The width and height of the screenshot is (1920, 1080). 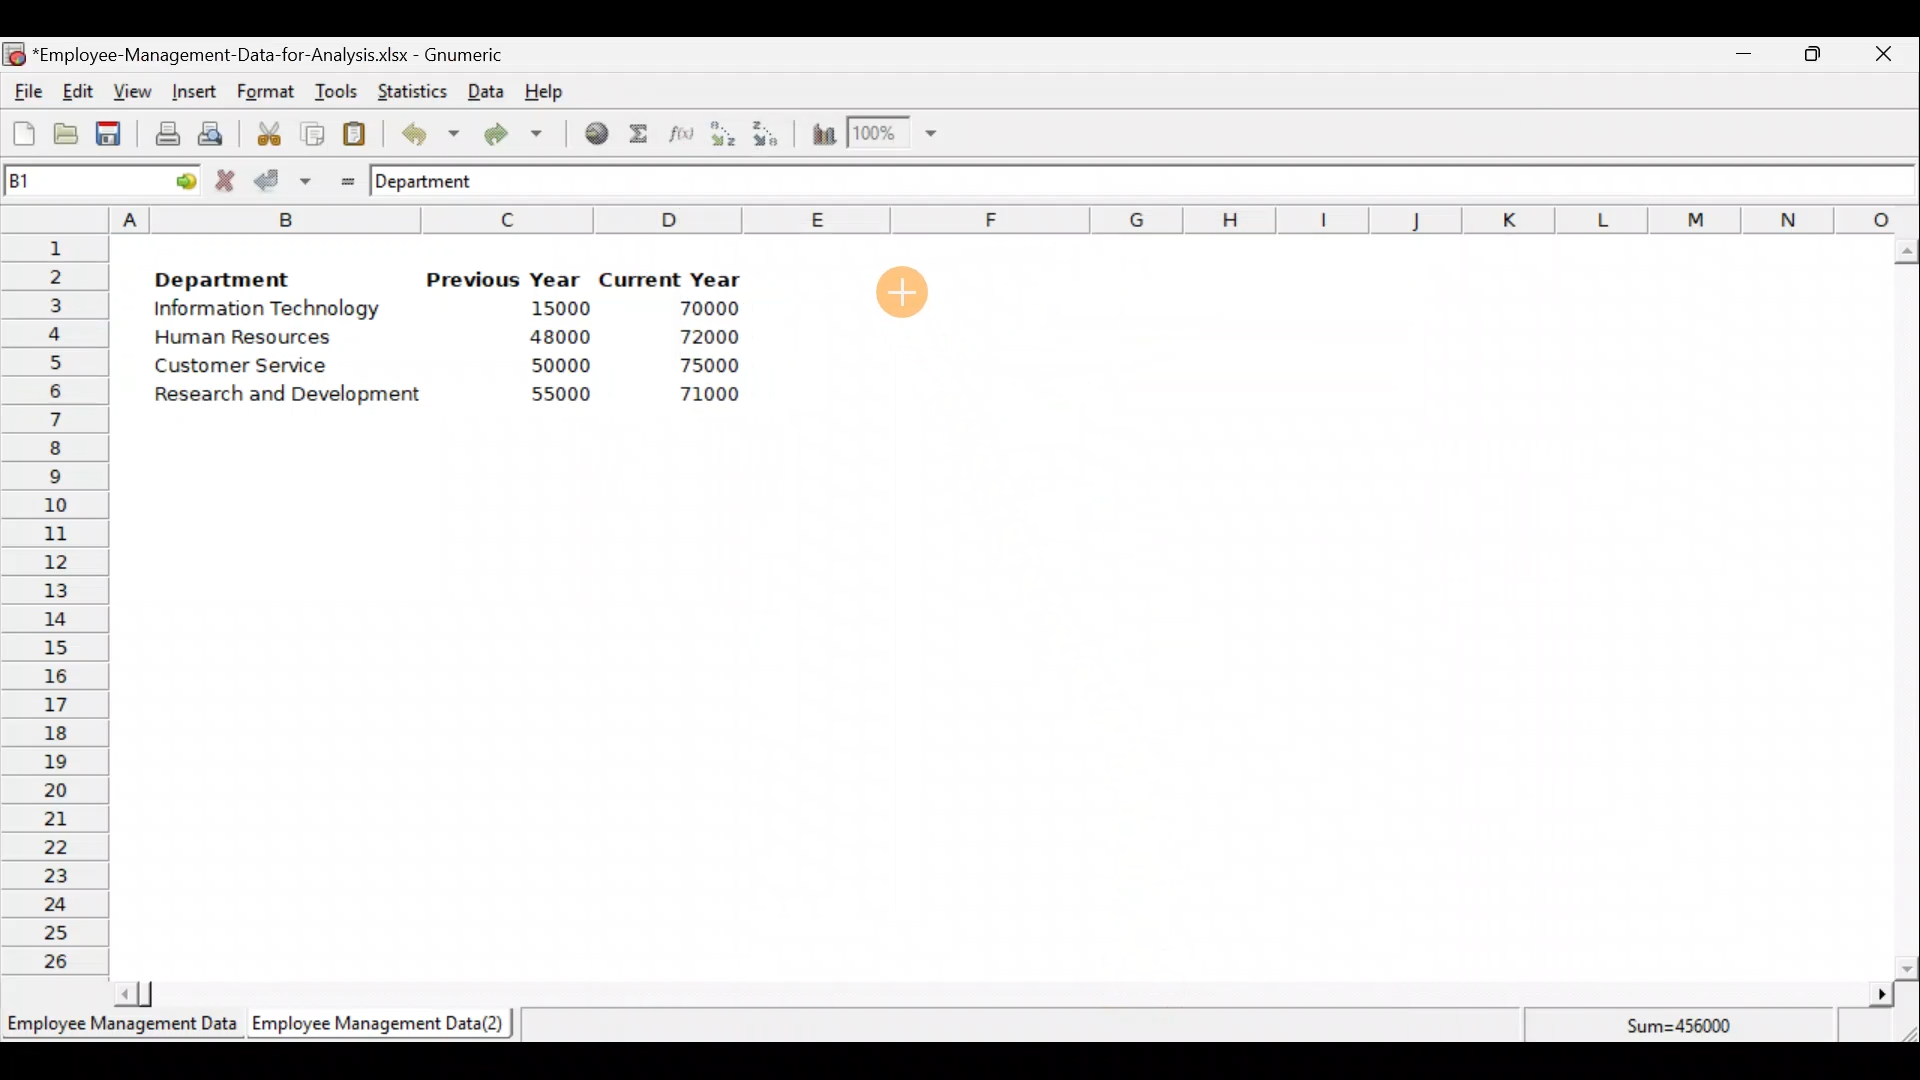 I want to click on Employee Management Data, so click(x=120, y=1030).